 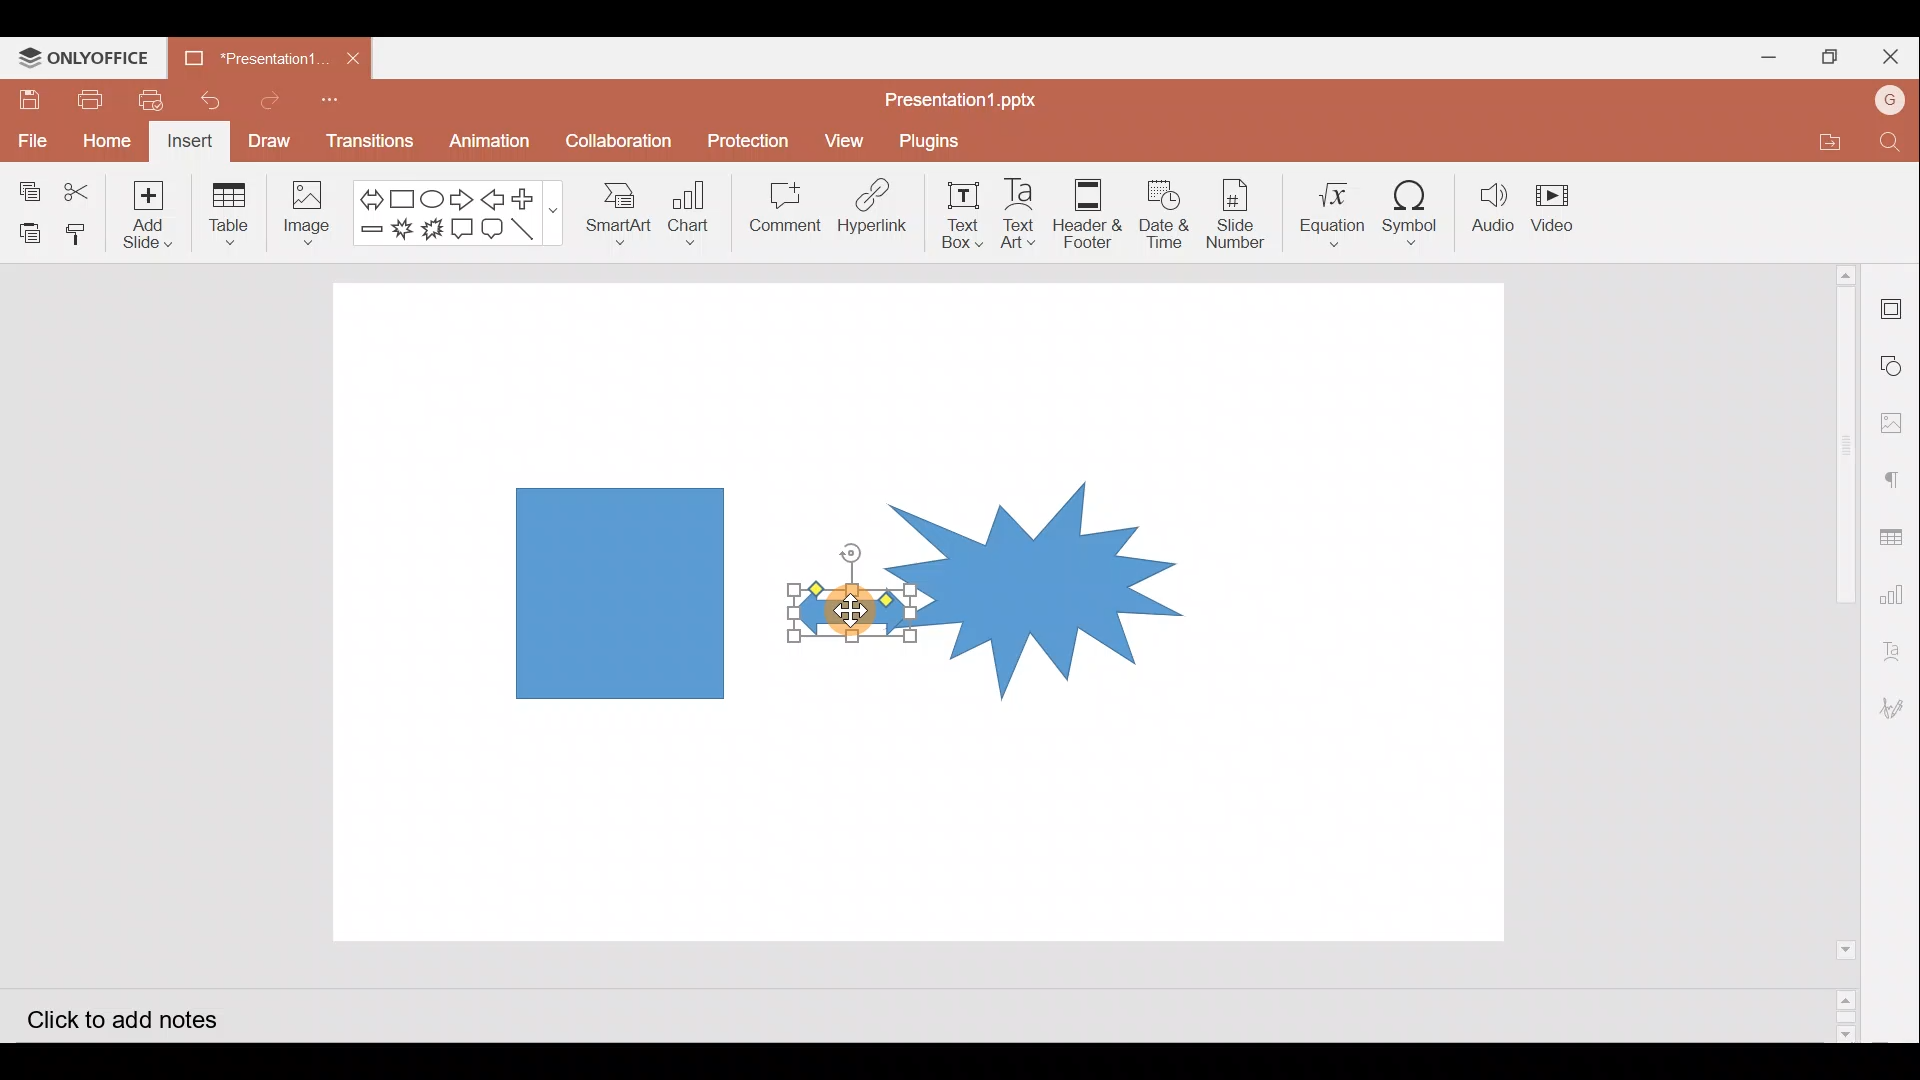 What do you see at coordinates (365, 195) in the screenshot?
I see `Left right arrow` at bounding box center [365, 195].